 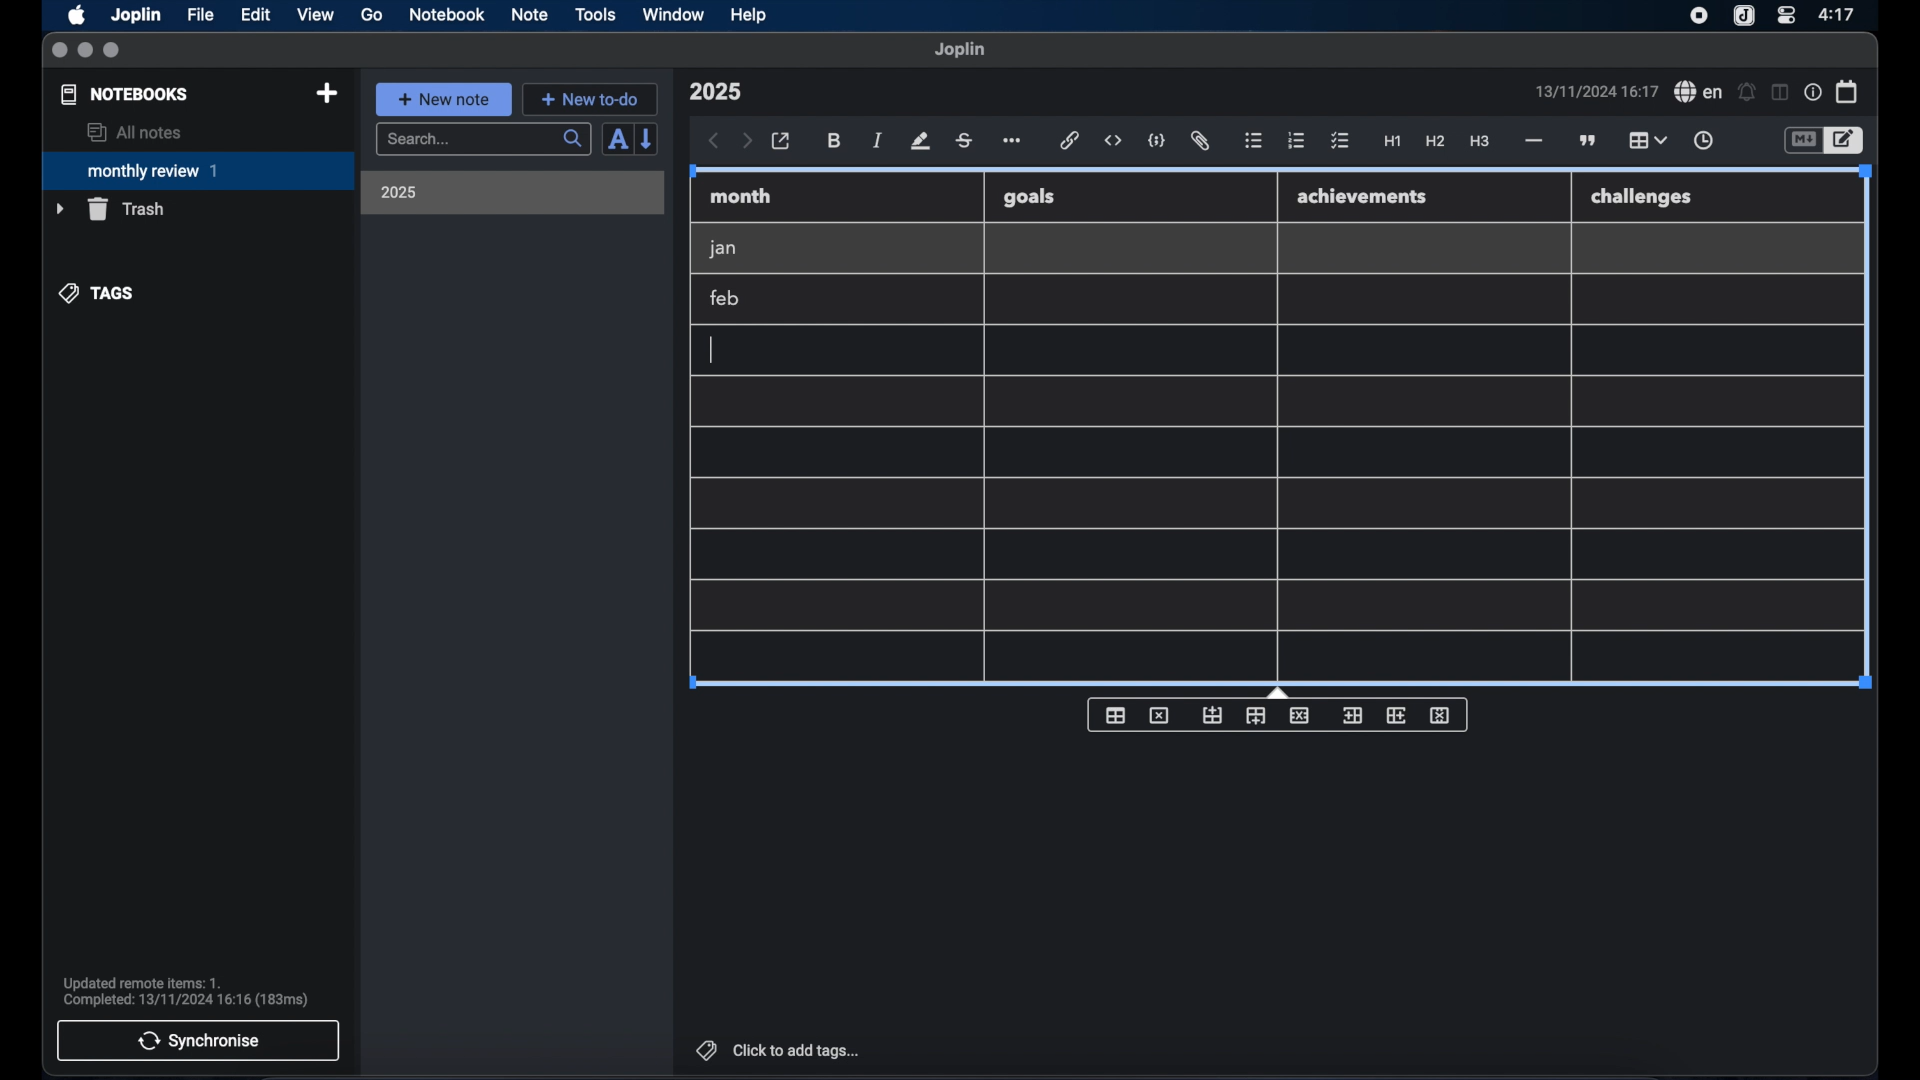 What do you see at coordinates (960, 49) in the screenshot?
I see `joplin` at bounding box center [960, 49].